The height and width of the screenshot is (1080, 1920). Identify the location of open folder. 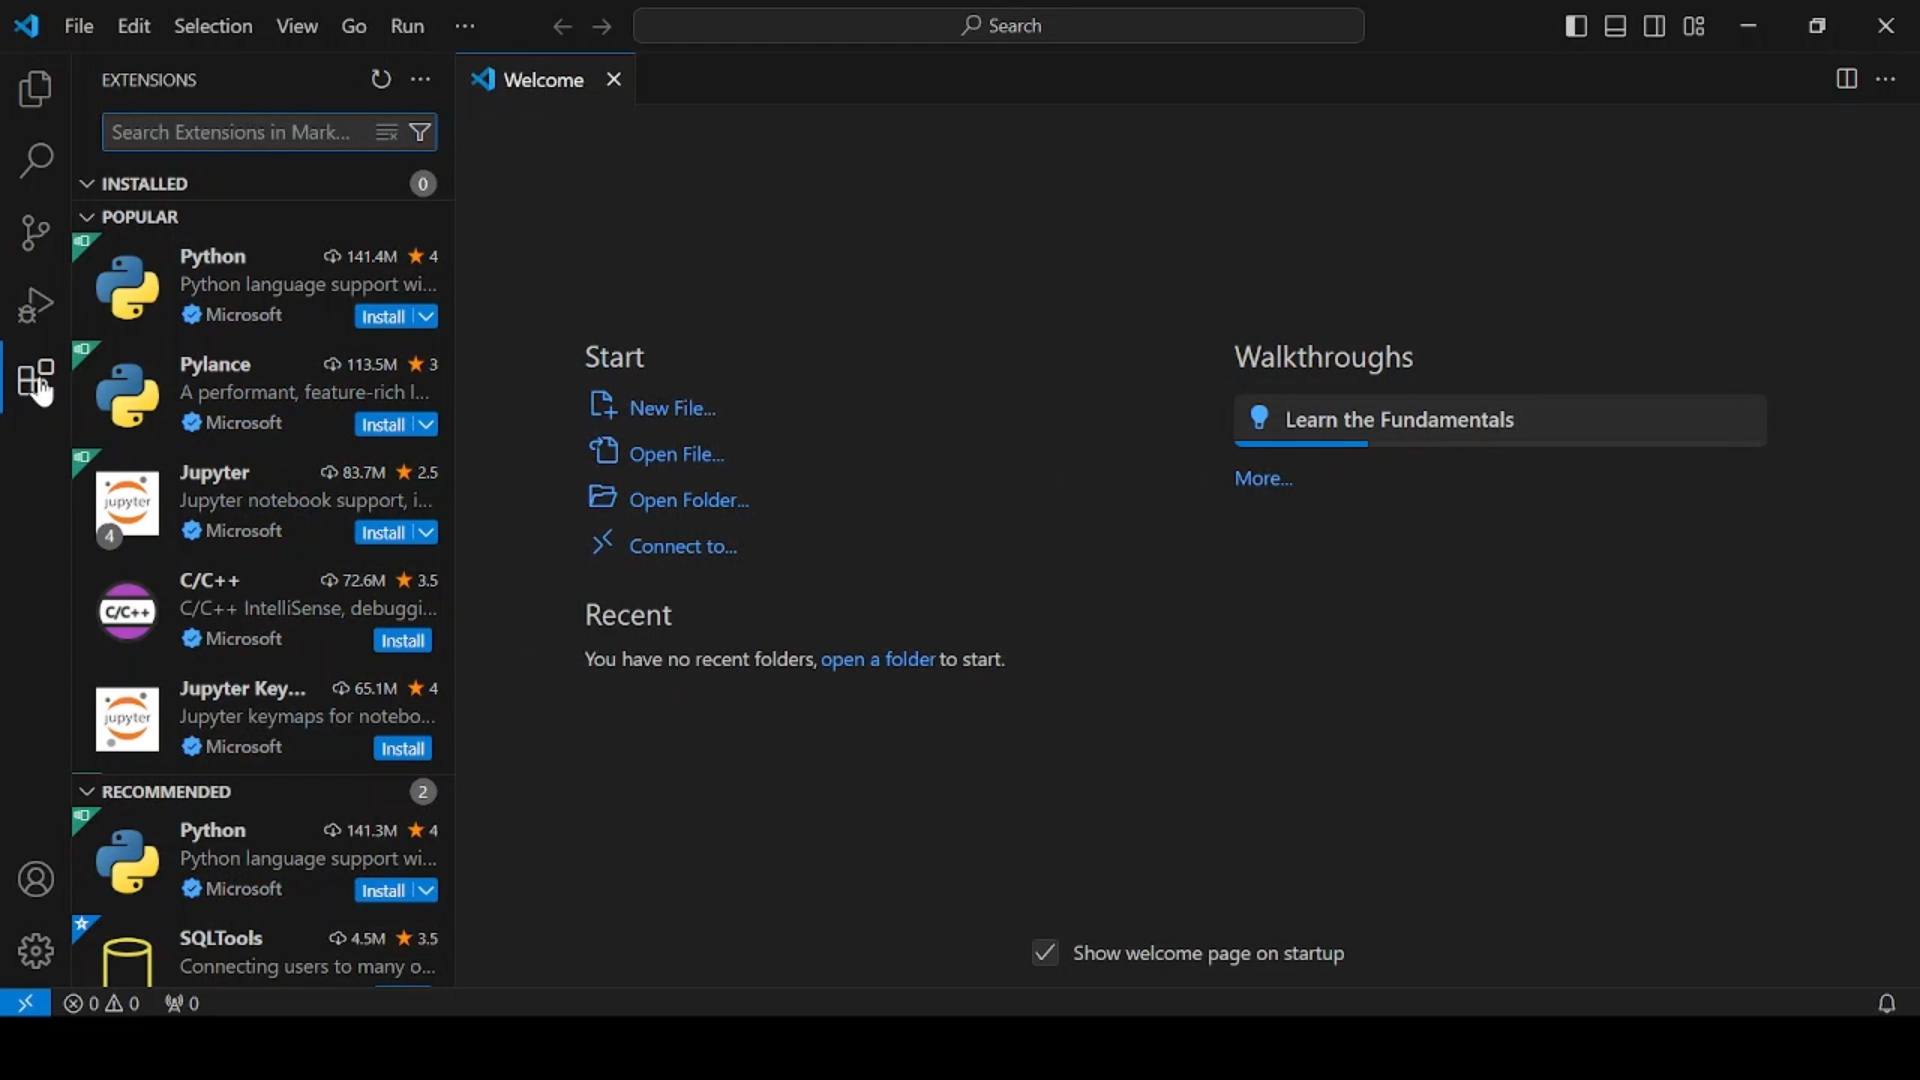
(667, 499).